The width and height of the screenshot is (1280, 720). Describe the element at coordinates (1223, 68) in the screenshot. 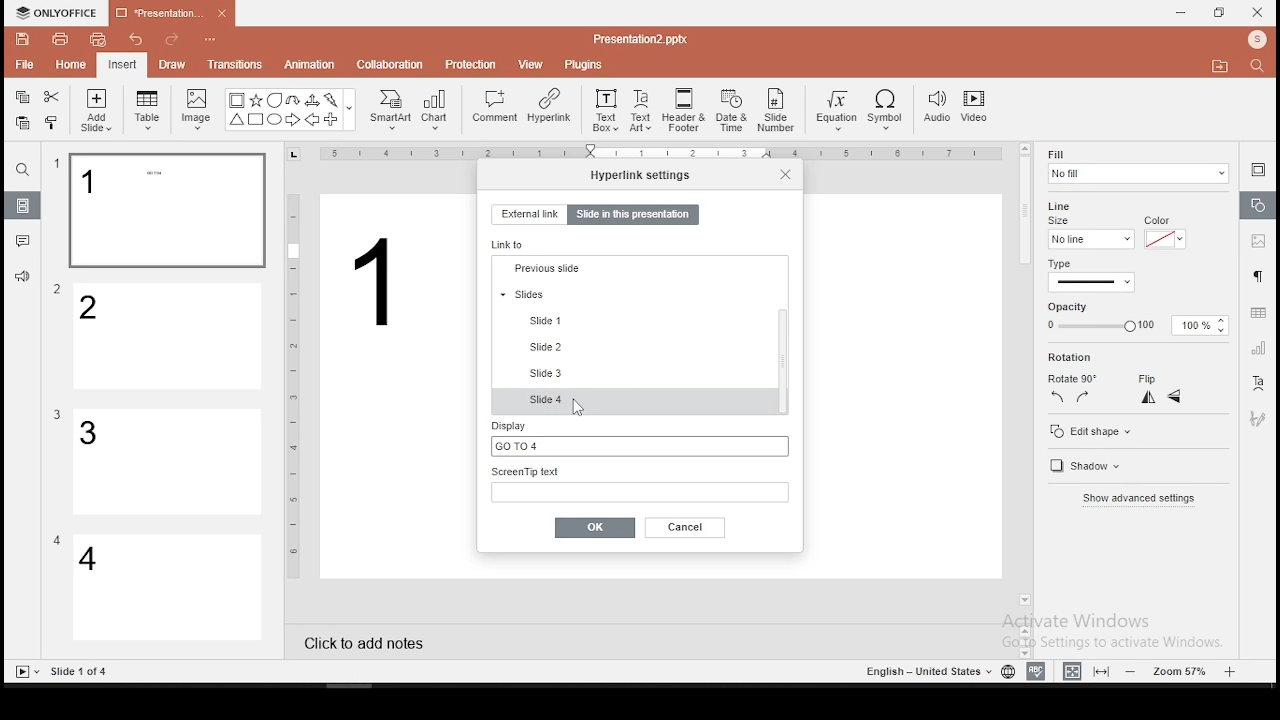

I see `Move to folder` at that location.